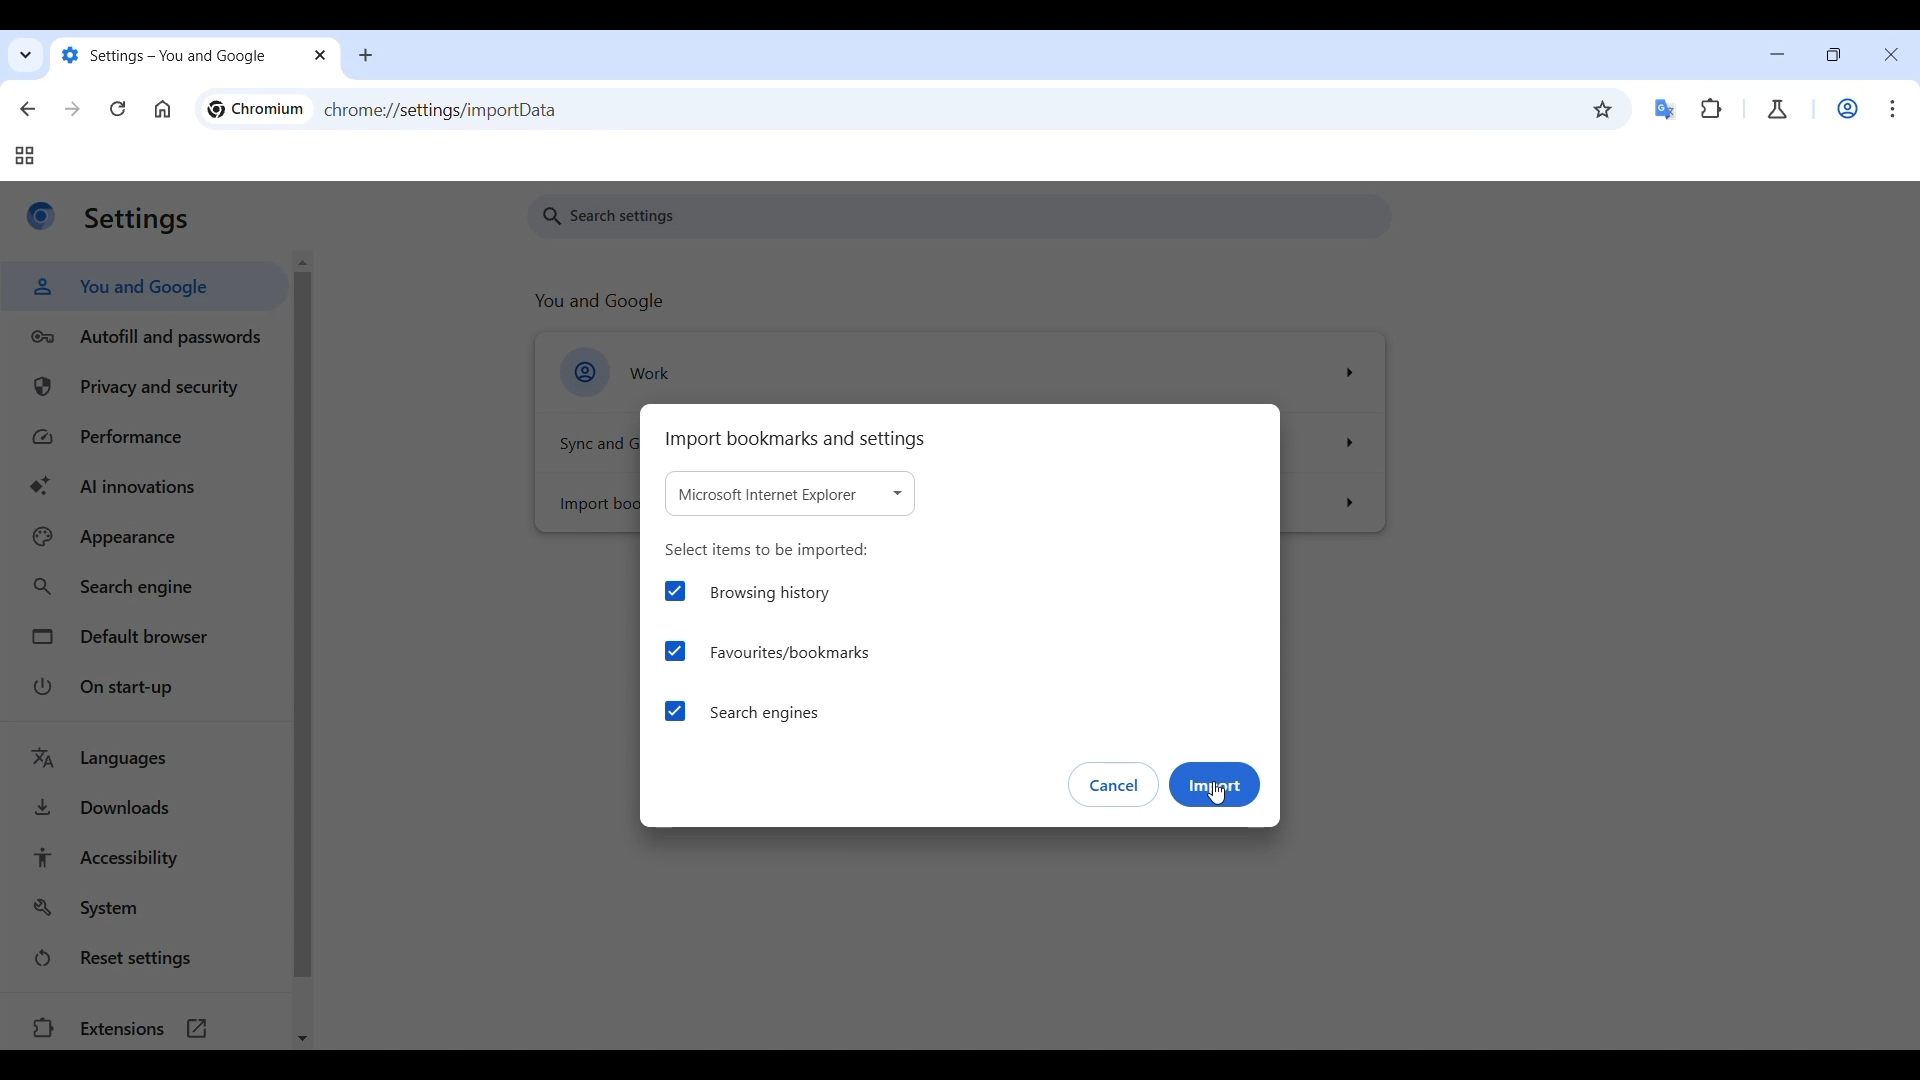 This screenshot has height=1080, width=1920. Describe the element at coordinates (148, 485) in the screenshot. I see `AI innovations` at that location.